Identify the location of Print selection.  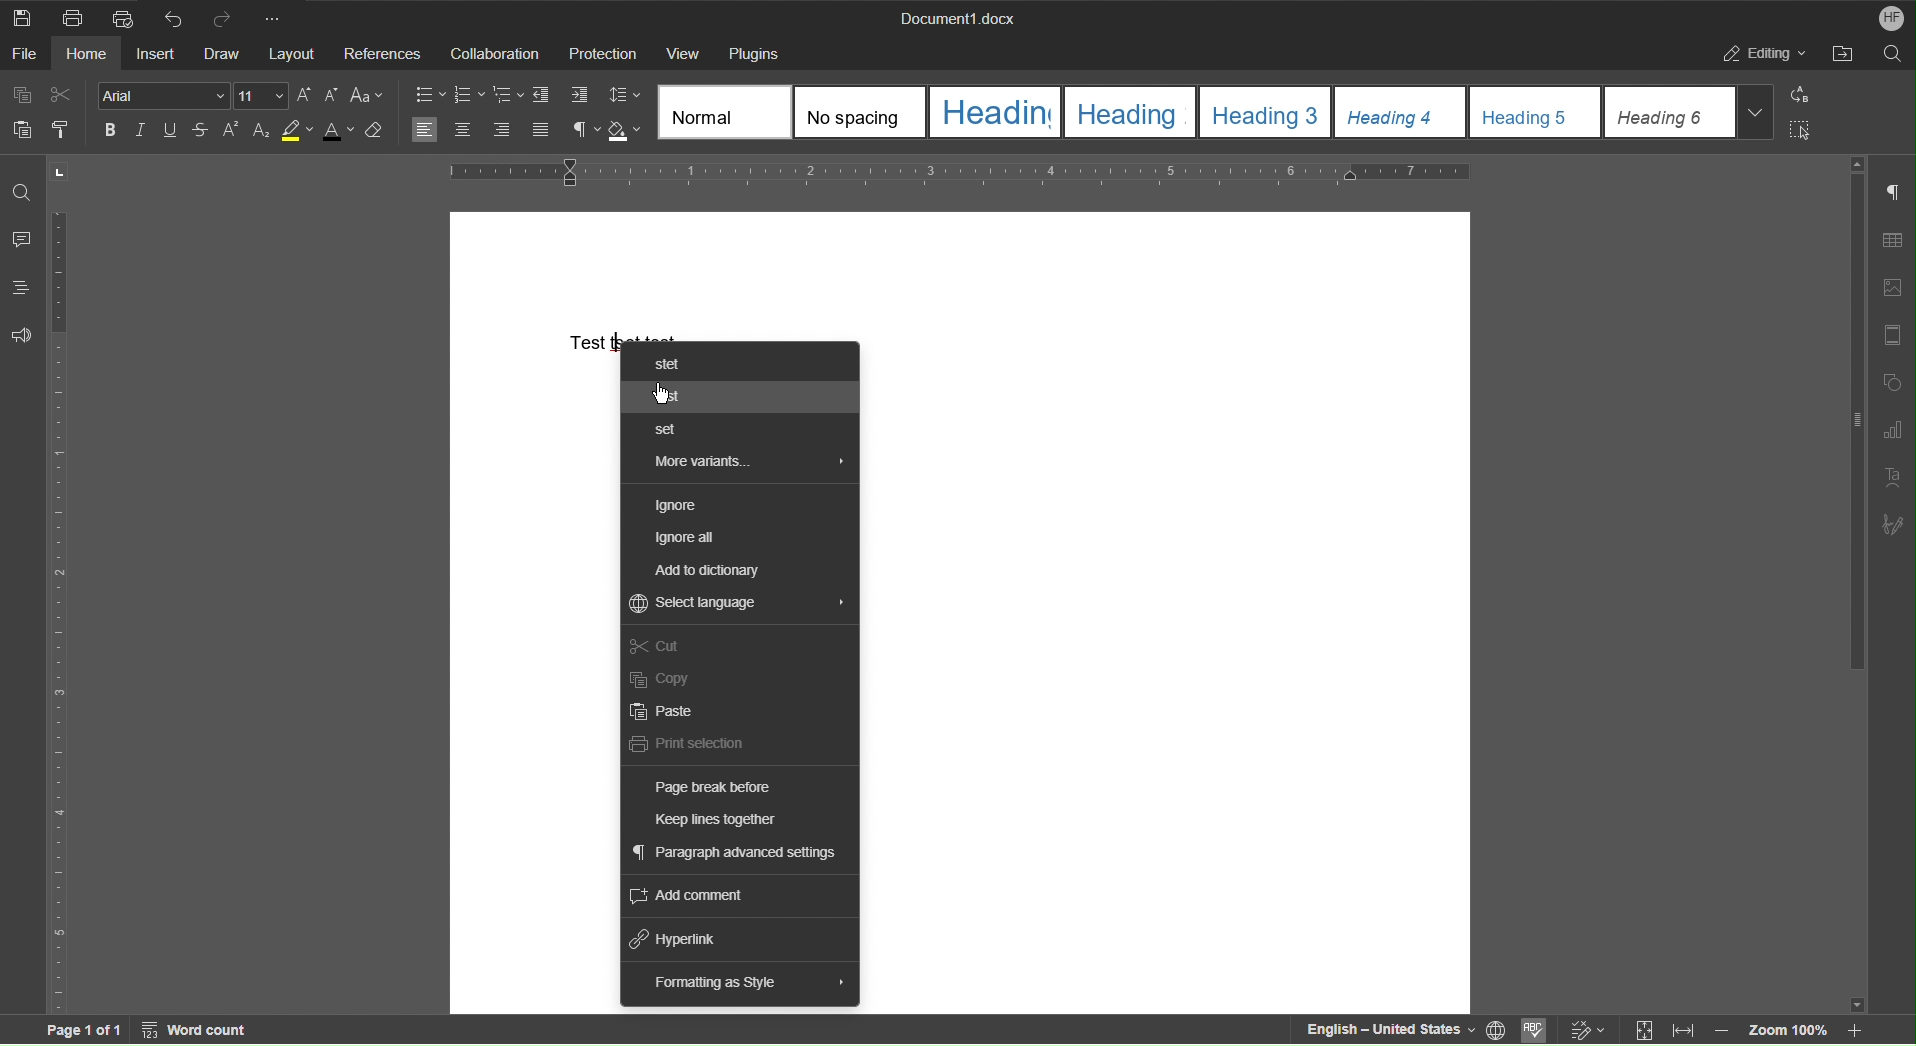
(682, 747).